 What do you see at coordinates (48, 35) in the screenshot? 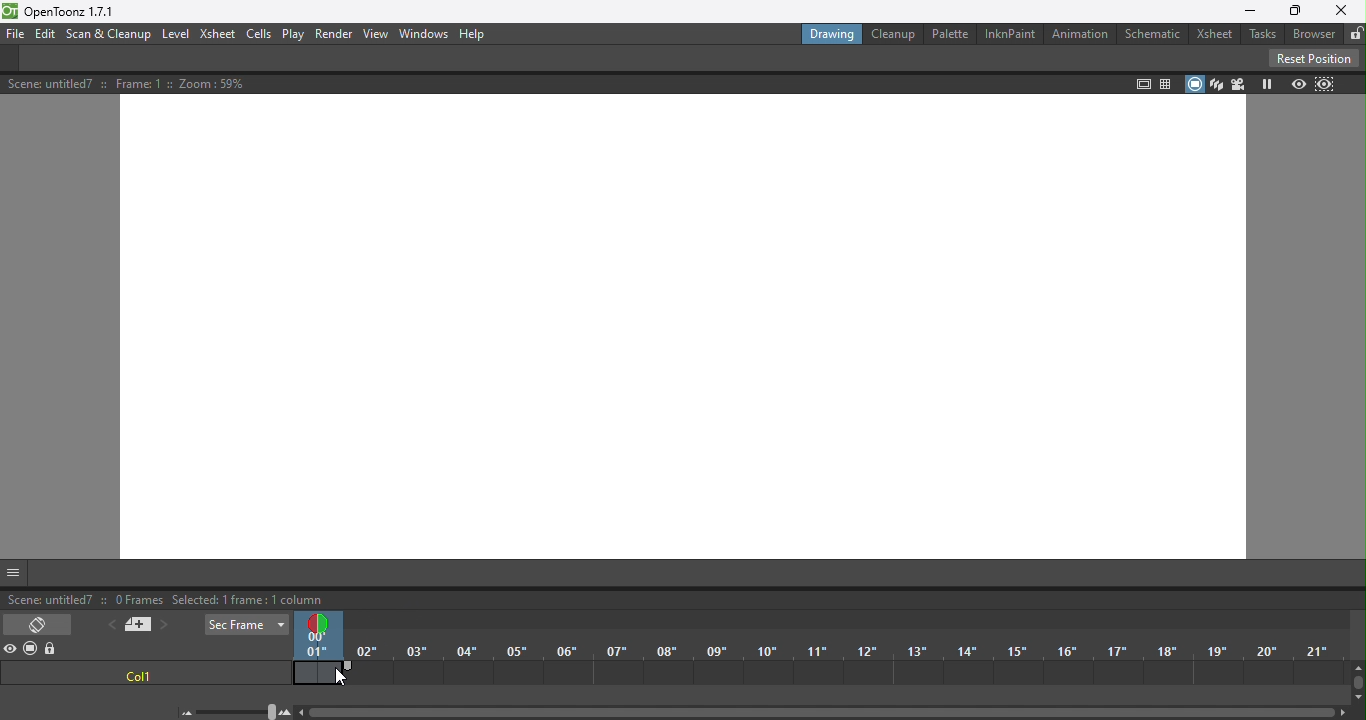
I see `Edit` at bounding box center [48, 35].